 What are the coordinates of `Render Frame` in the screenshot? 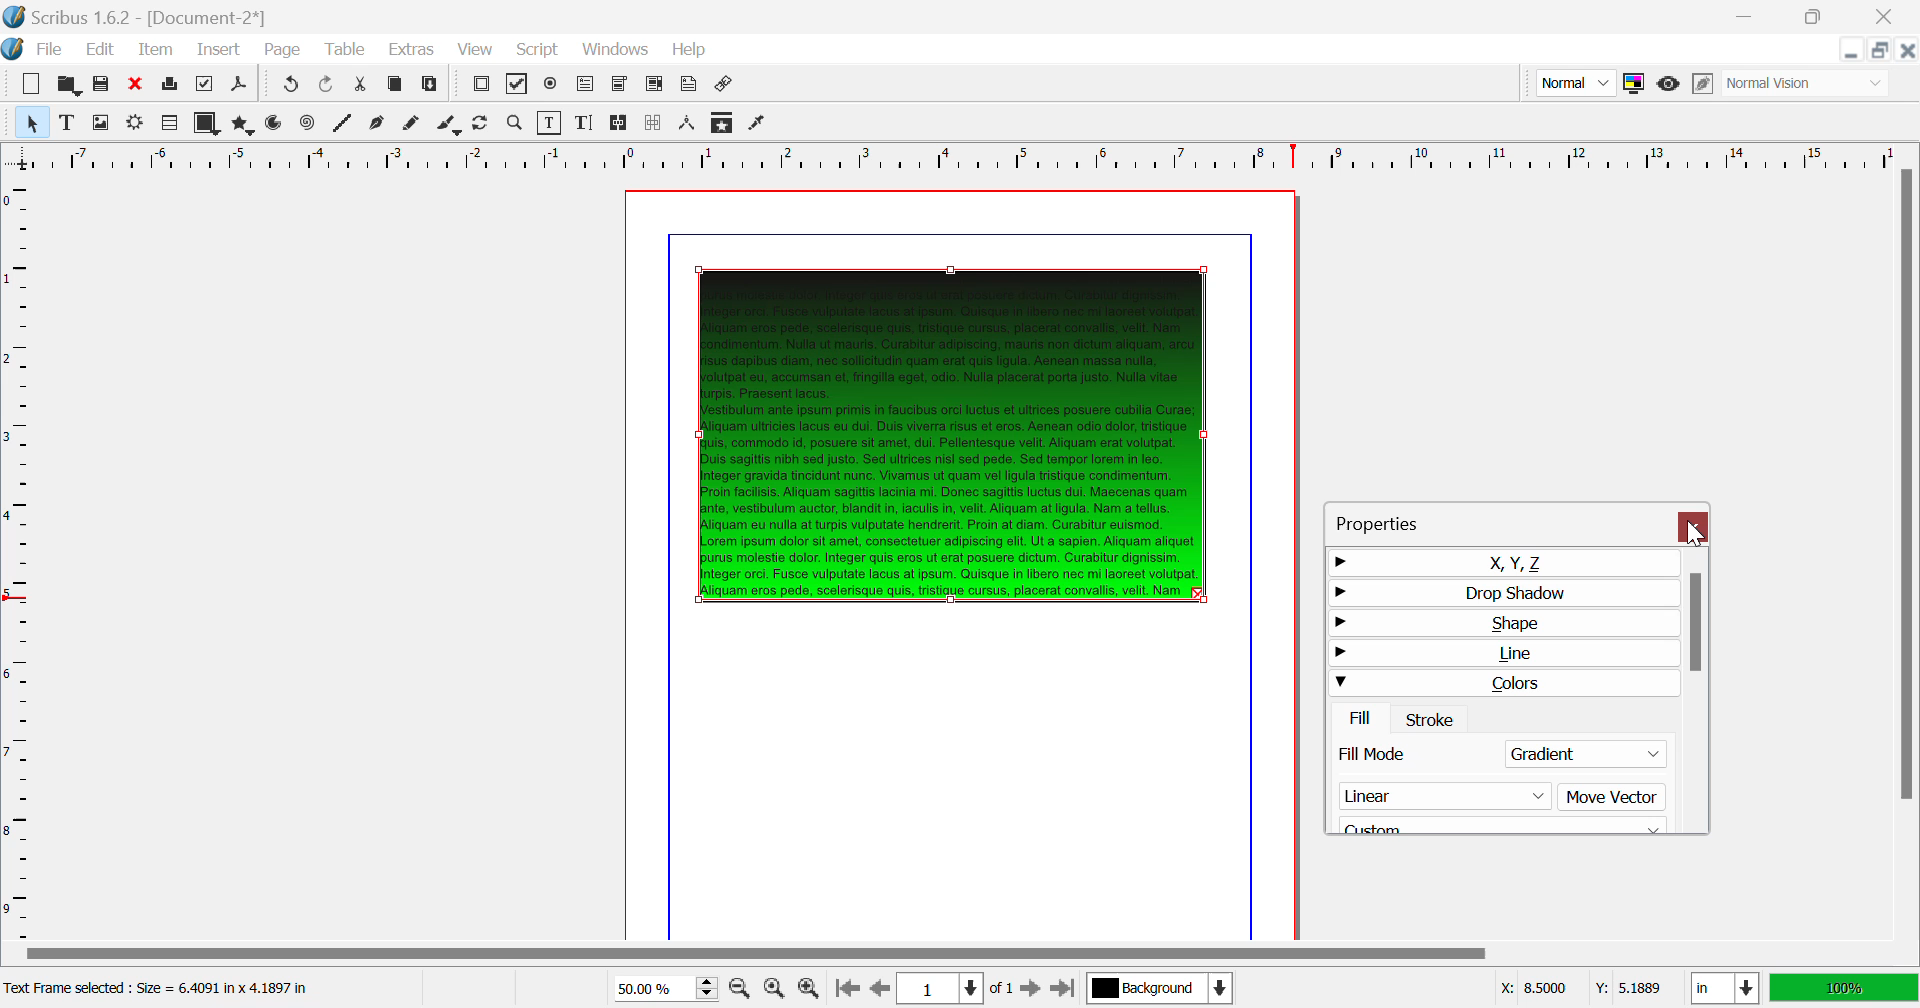 It's located at (134, 125).